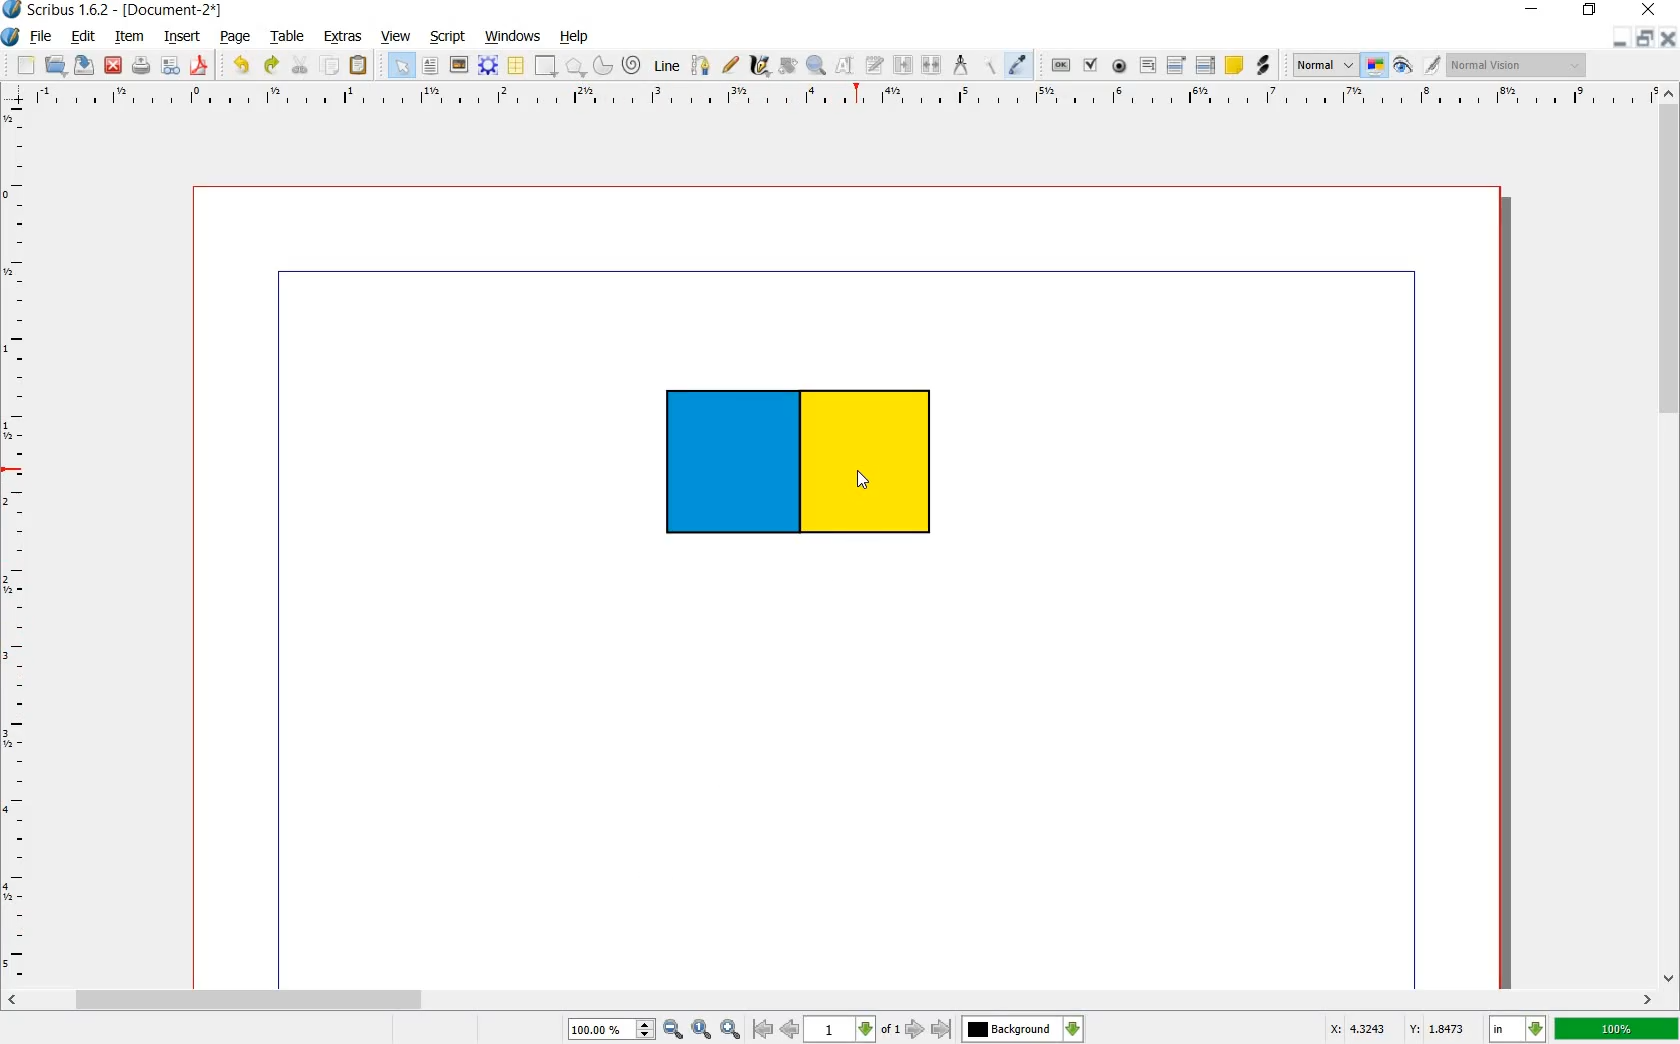  Describe the element at coordinates (817, 67) in the screenshot. I see `zoom in or out` at that location.